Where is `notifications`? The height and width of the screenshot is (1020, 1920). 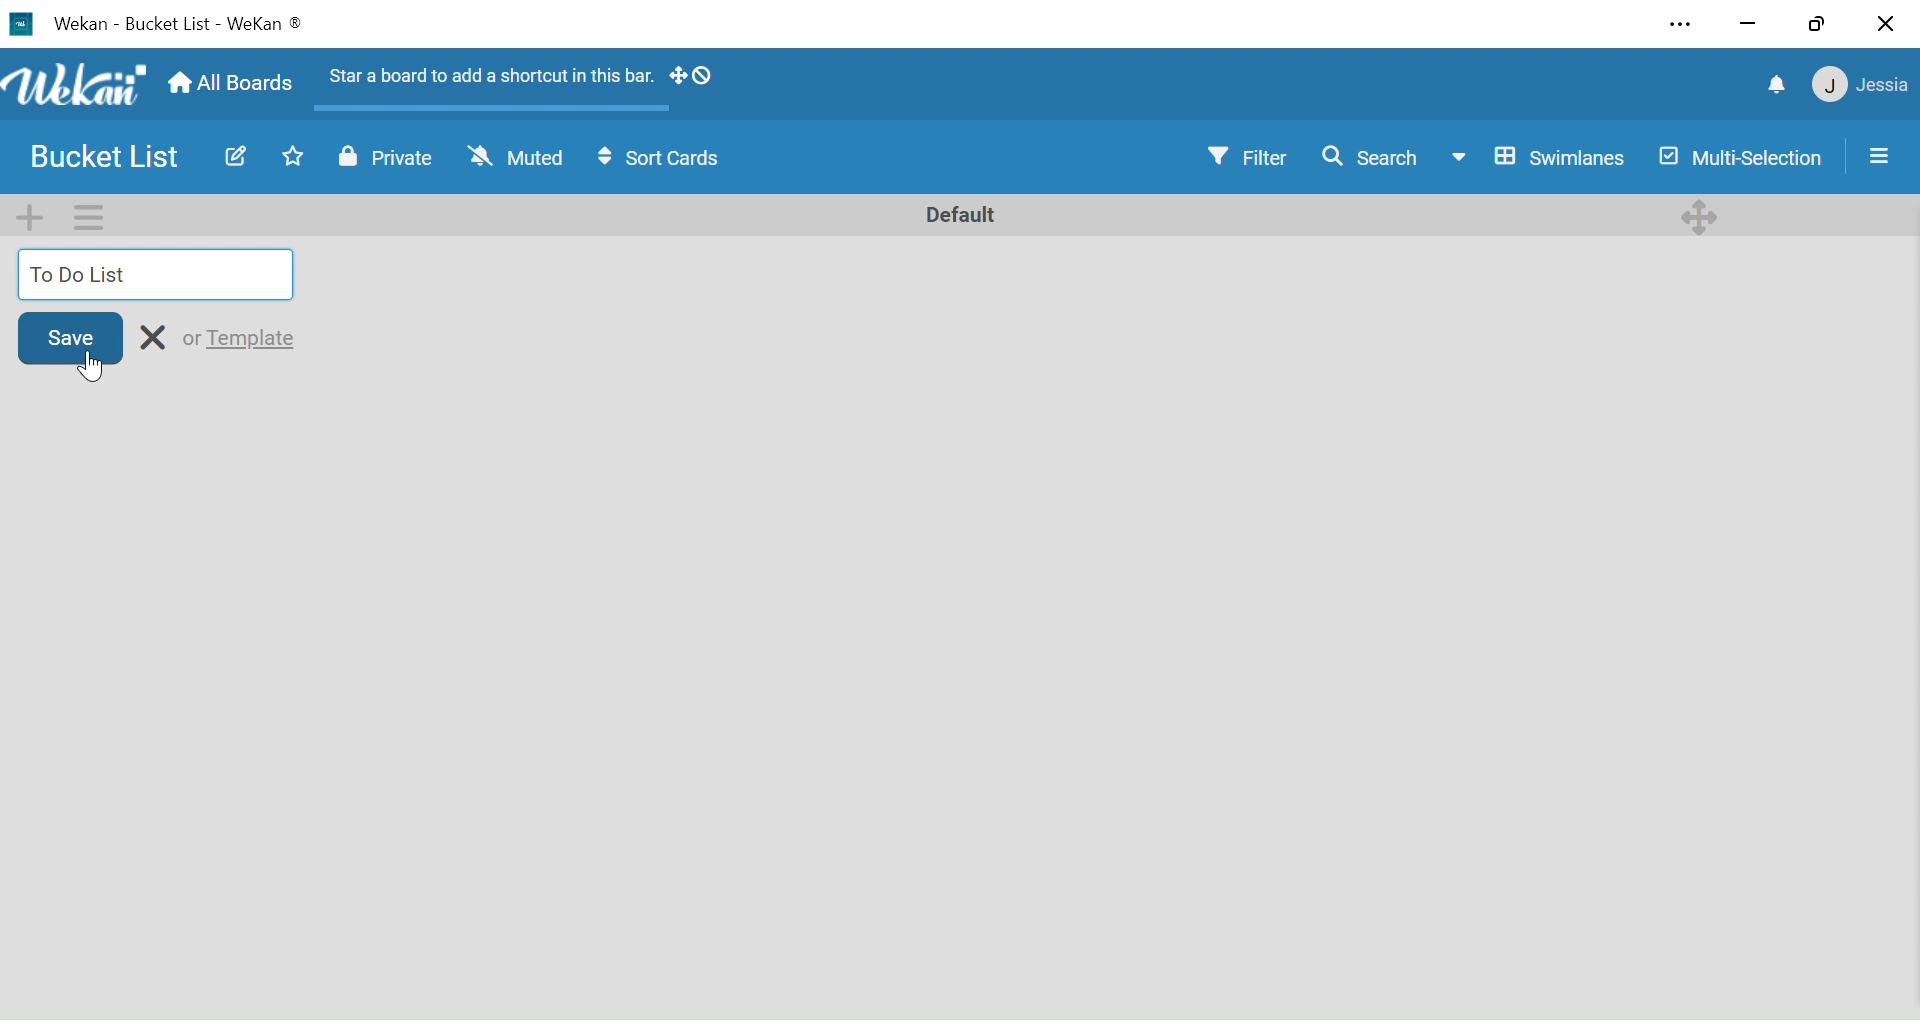
notifications is located at coordinates (1779, 87).